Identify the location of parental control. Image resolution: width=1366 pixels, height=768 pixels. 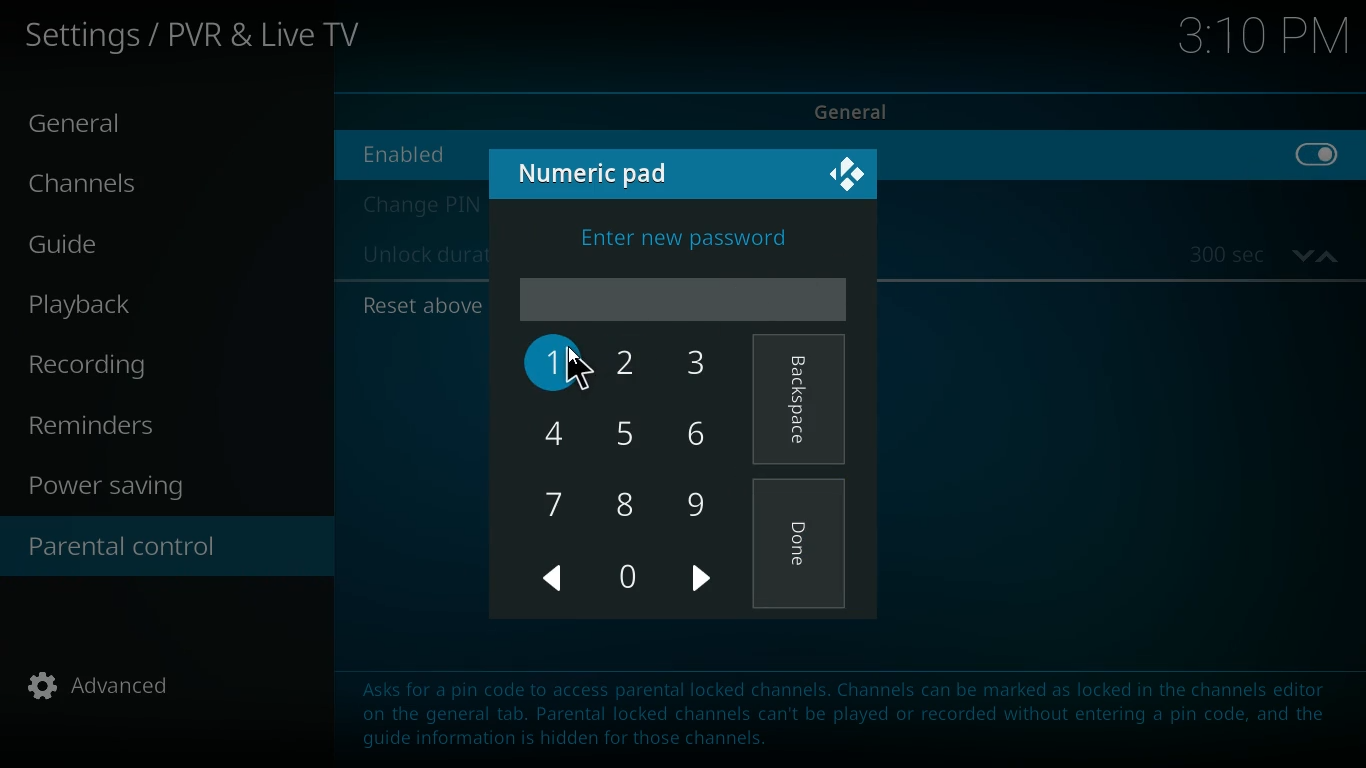
(167, 549).